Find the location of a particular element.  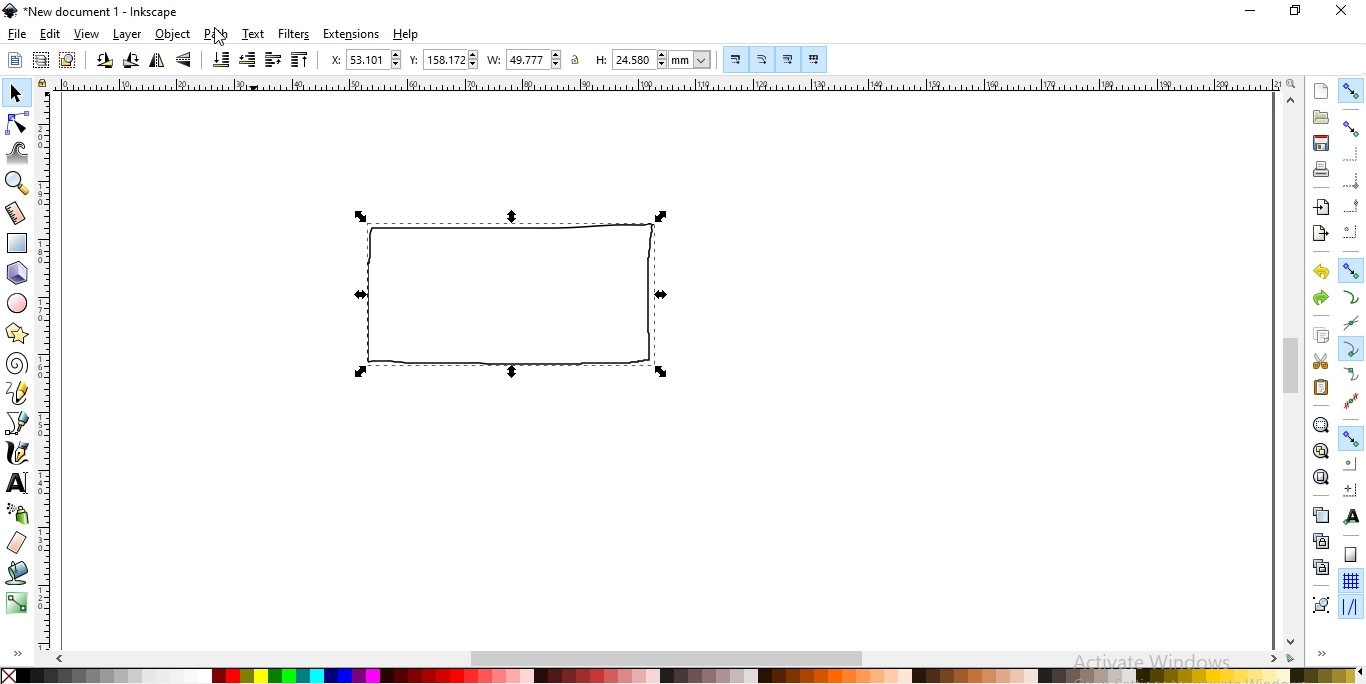

tweak objects by sculpting or painting is located at coordinates (18, 154).